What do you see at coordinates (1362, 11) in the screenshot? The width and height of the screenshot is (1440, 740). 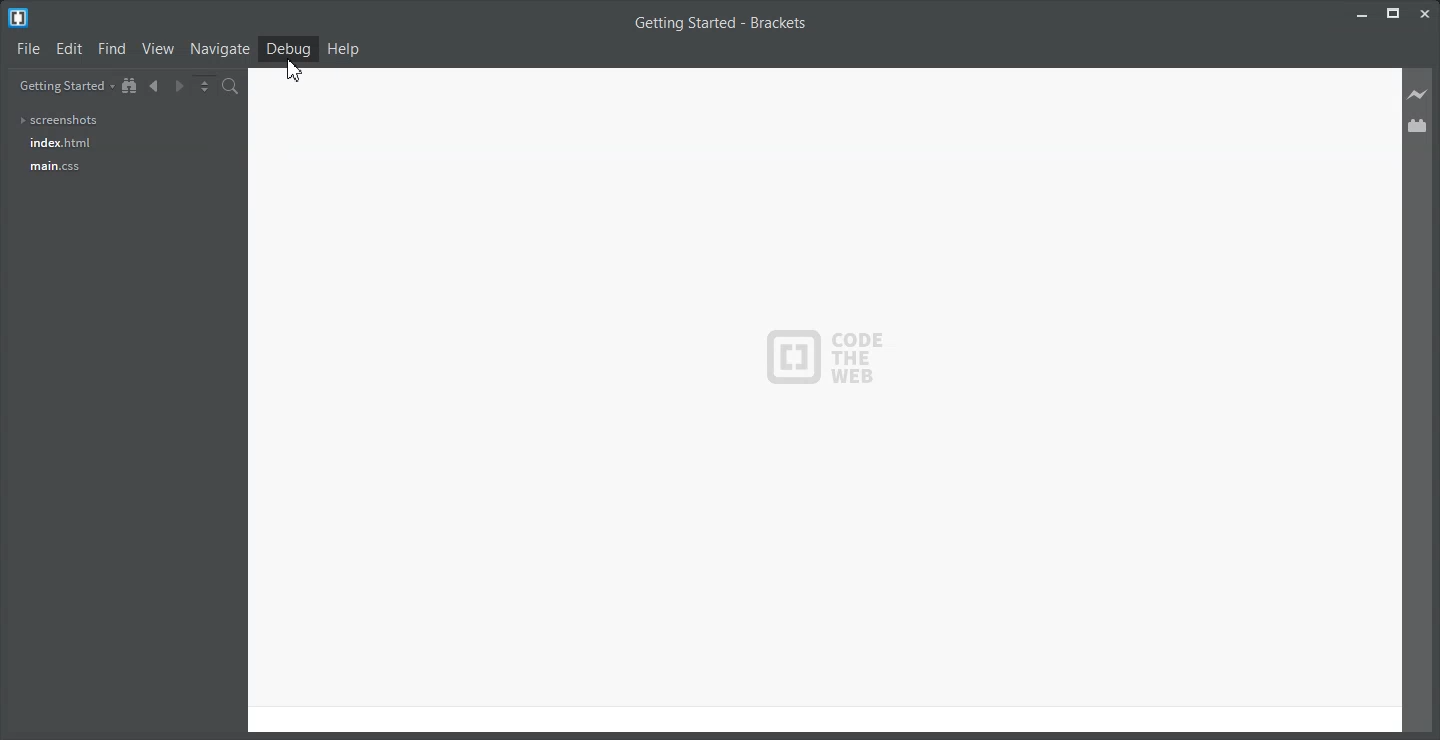 I see `Minimize` at bounding box center [1362, 11].